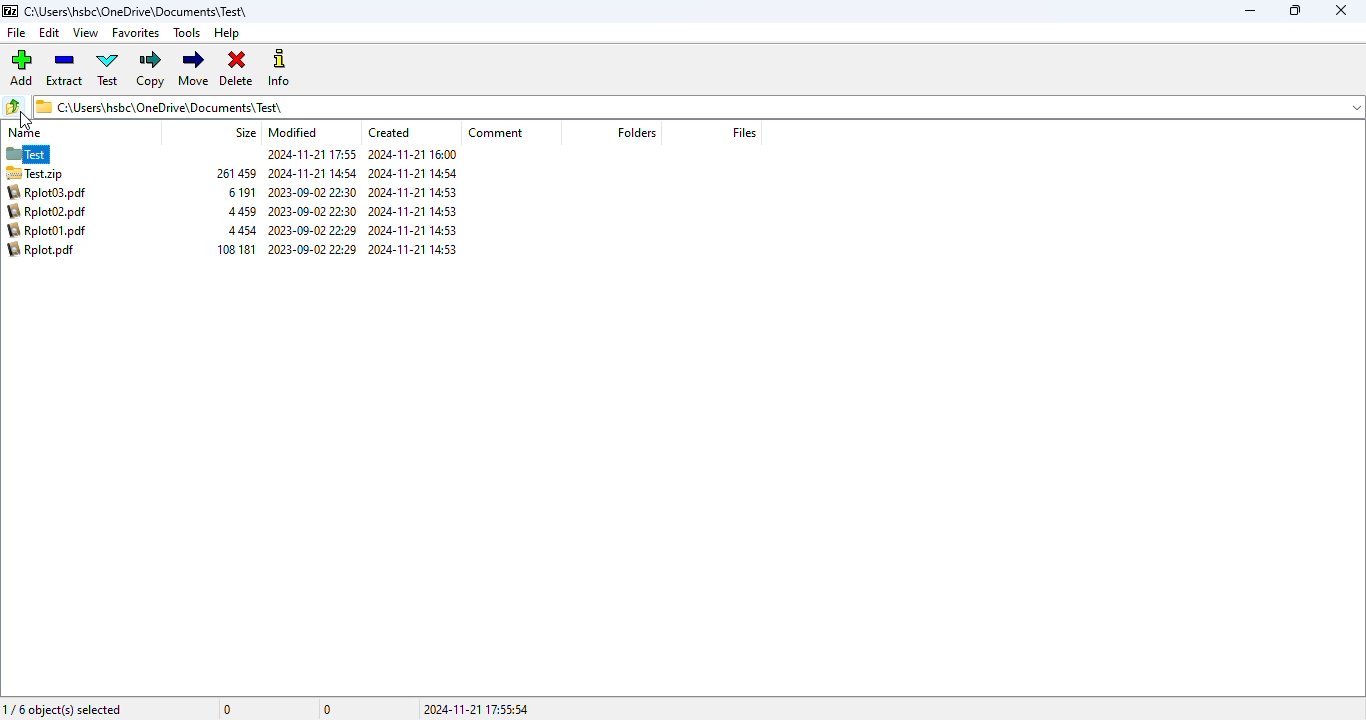 The height and width of the screenshot is (720, 1366). I want to click on 261 459, so click(236, 173).